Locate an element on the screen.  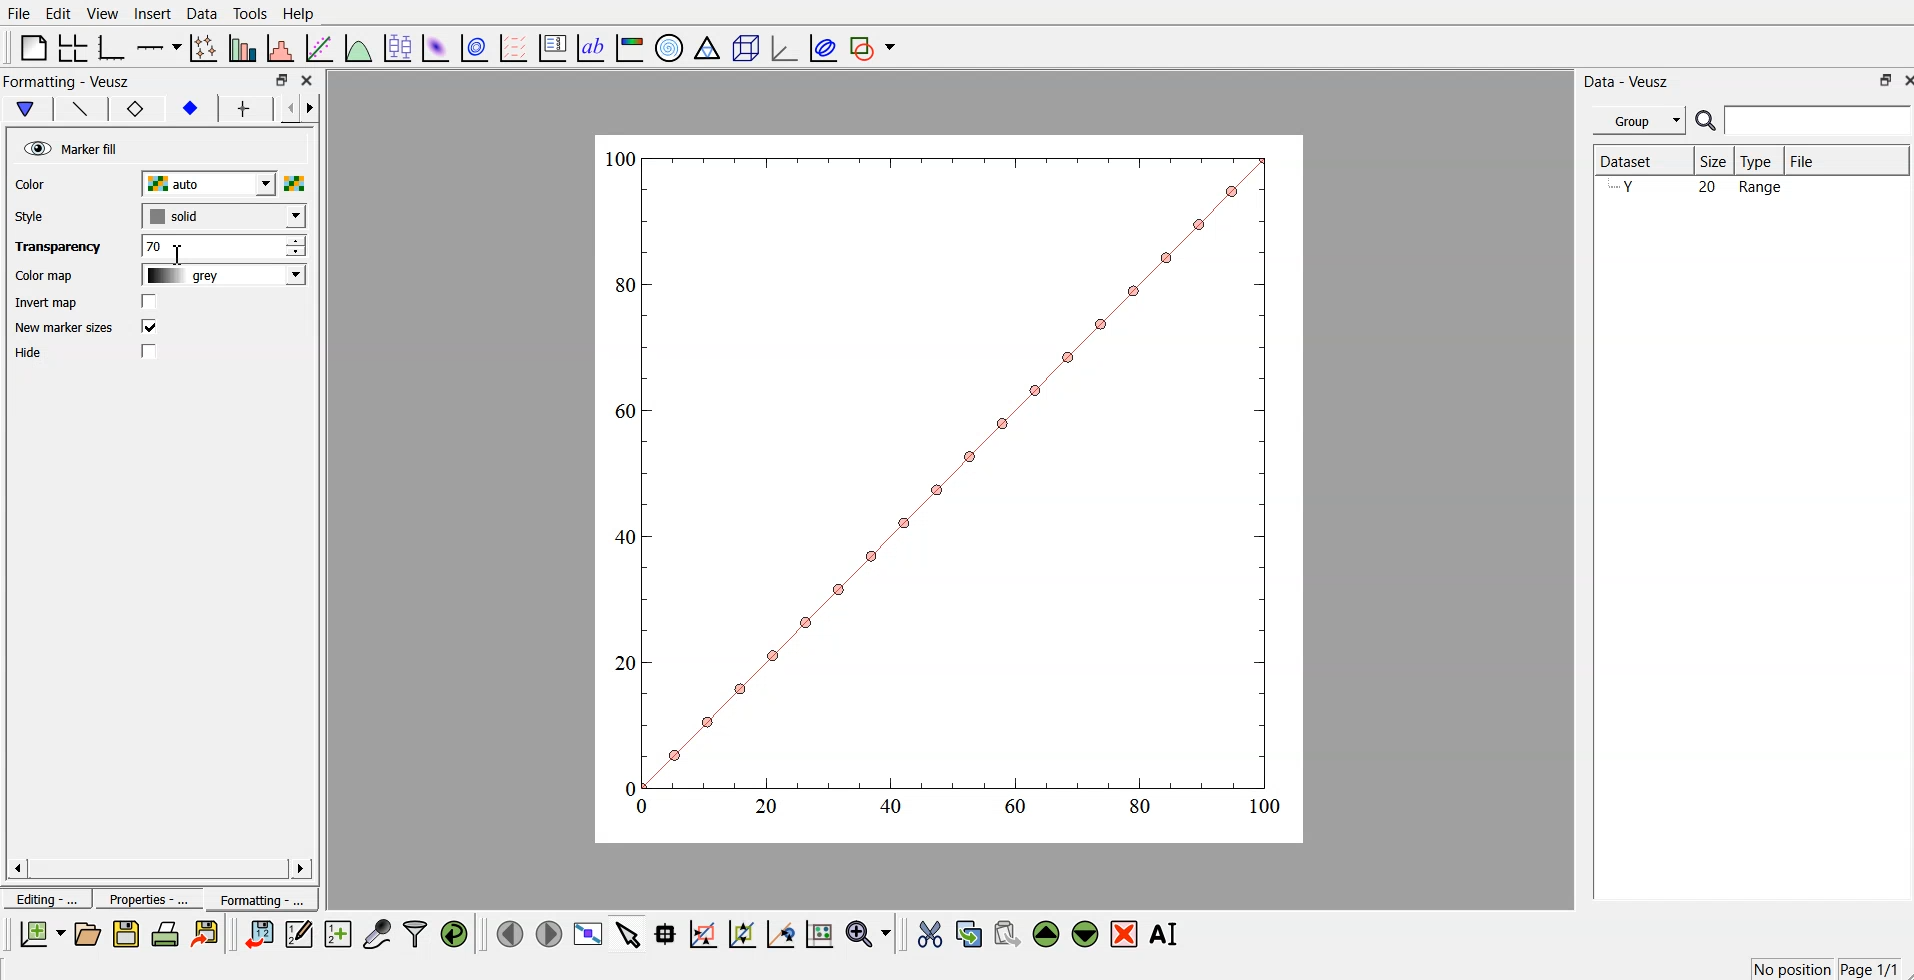
select items from the graph is located at coordinates (631, 932).